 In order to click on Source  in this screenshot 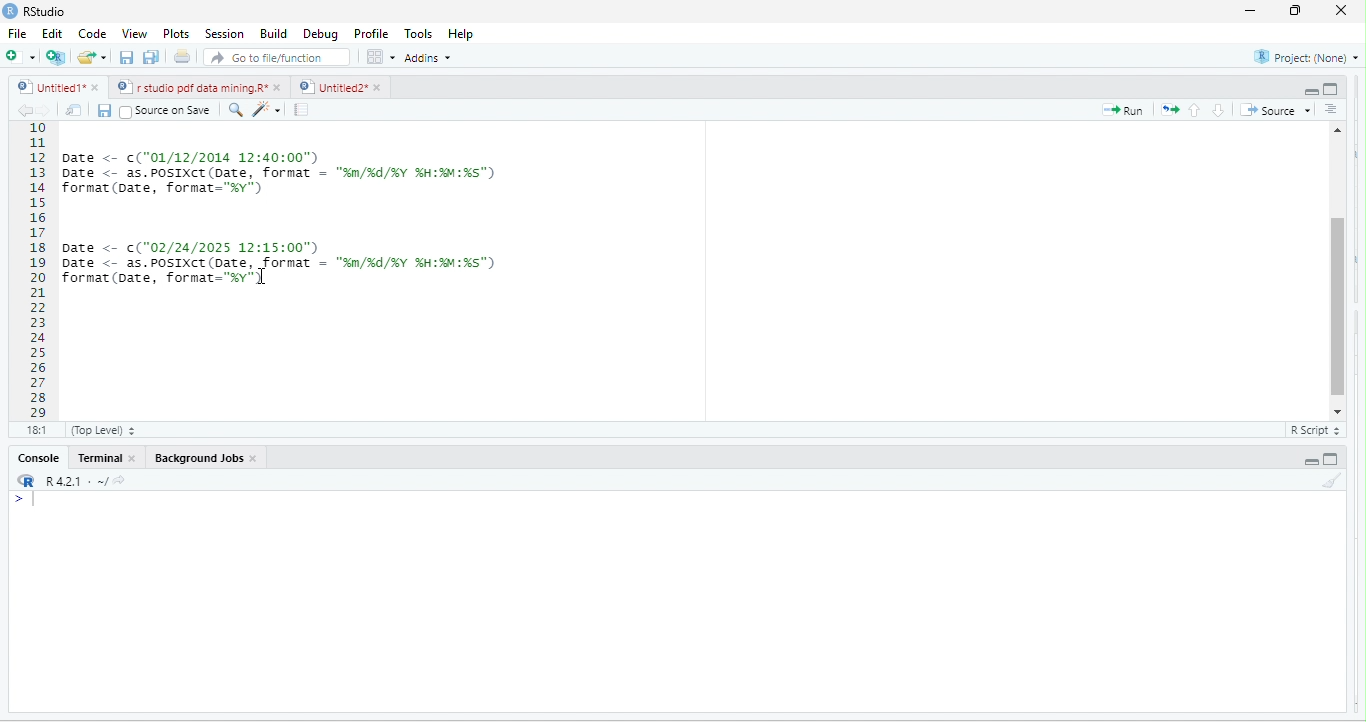, I will do `click(1277, 110)`.